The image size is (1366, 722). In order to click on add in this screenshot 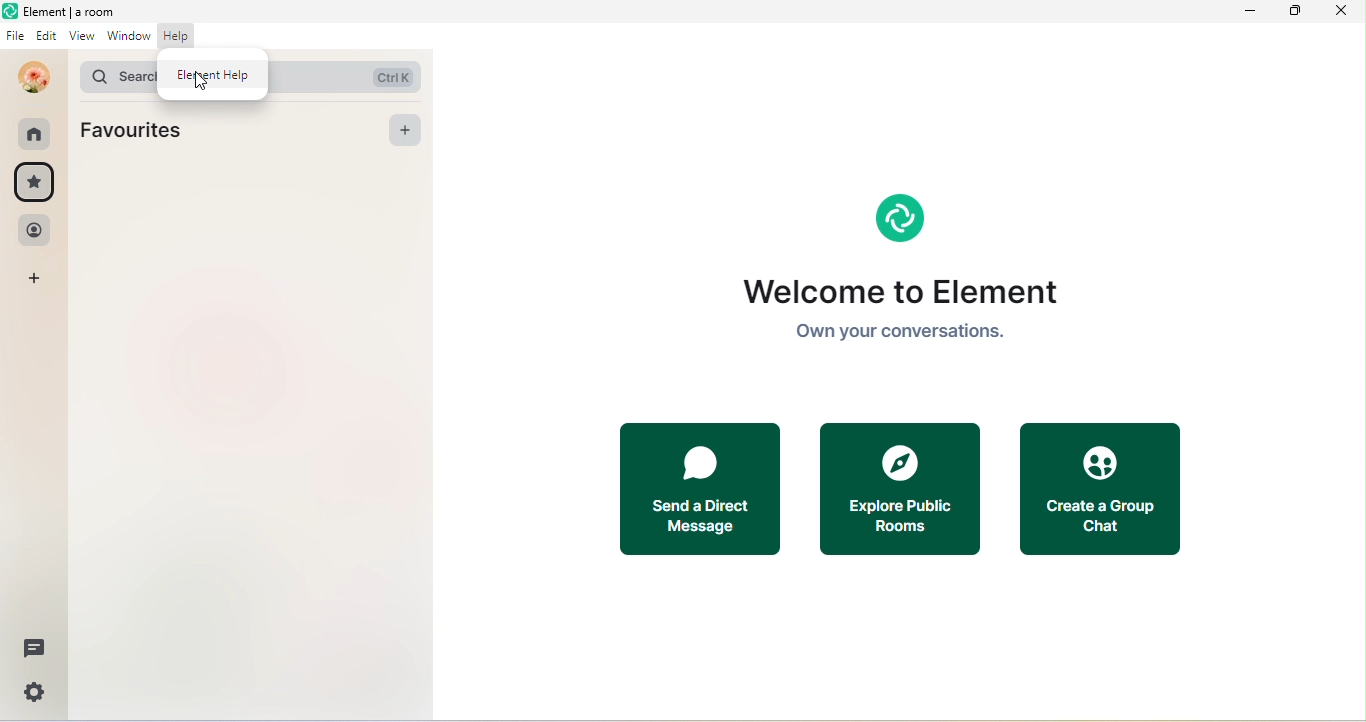, I will do `click(403, 130)`.